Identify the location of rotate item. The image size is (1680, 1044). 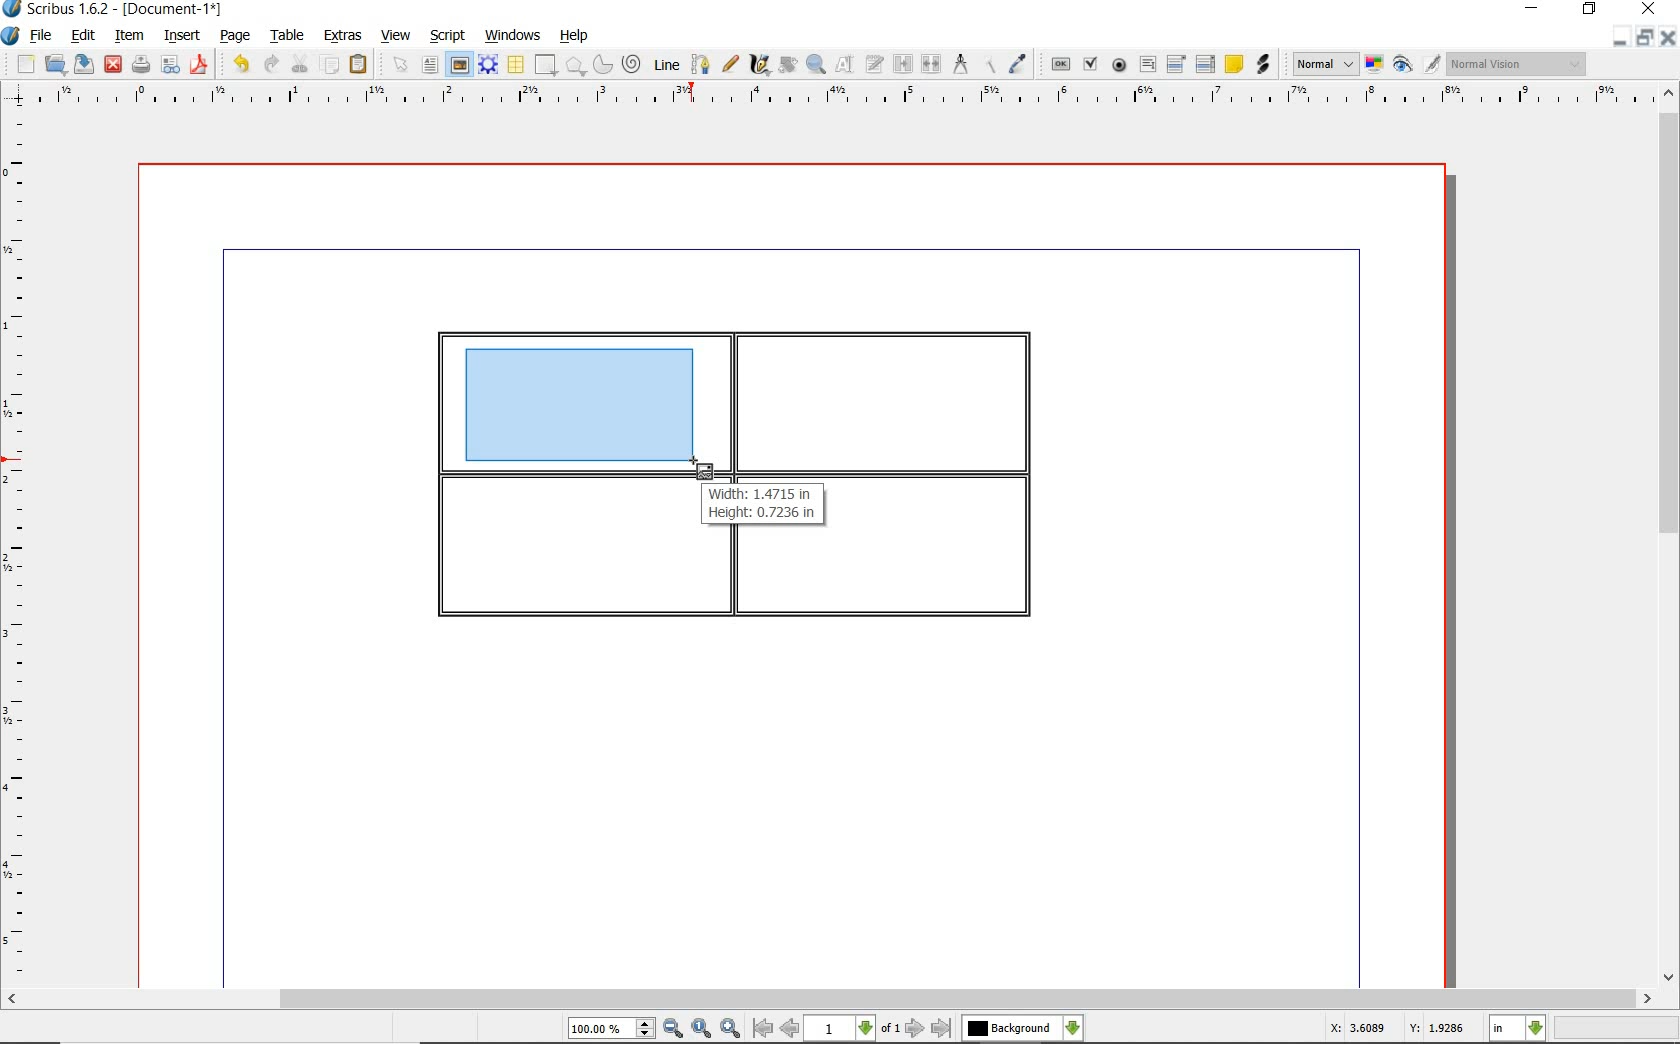
(786, 66).